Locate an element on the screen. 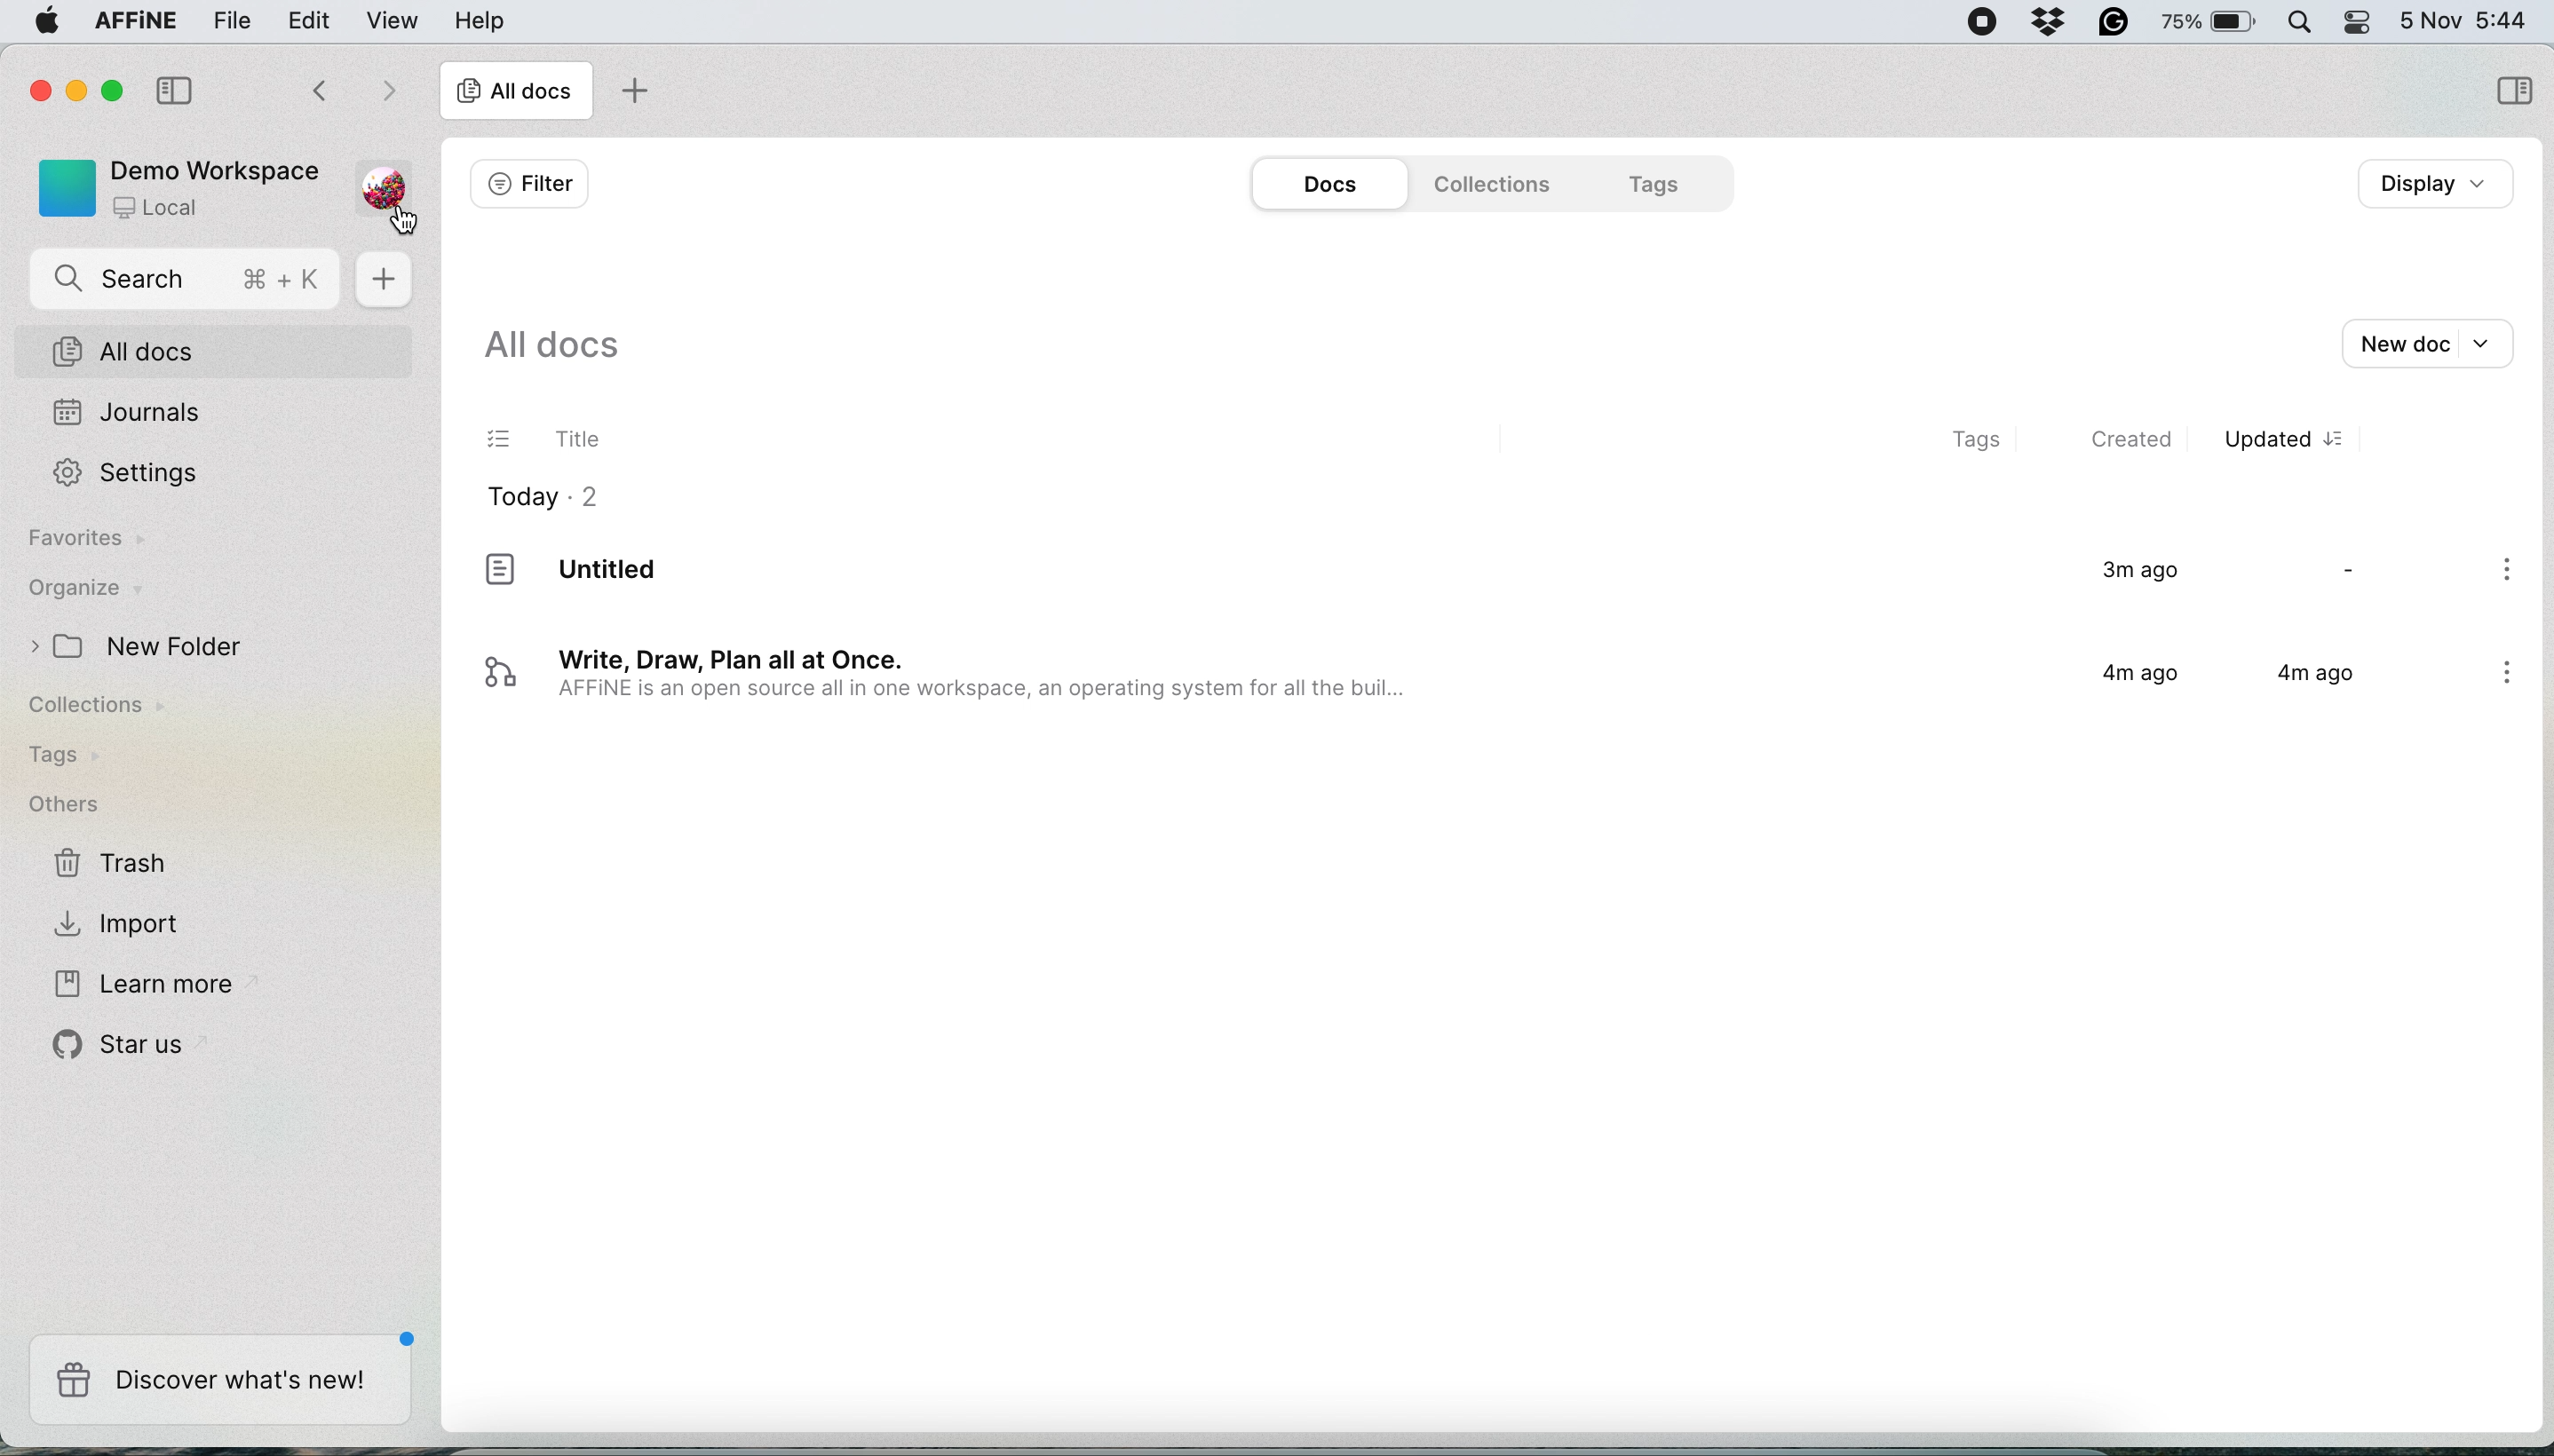  today is located at coordinates (542, 503).